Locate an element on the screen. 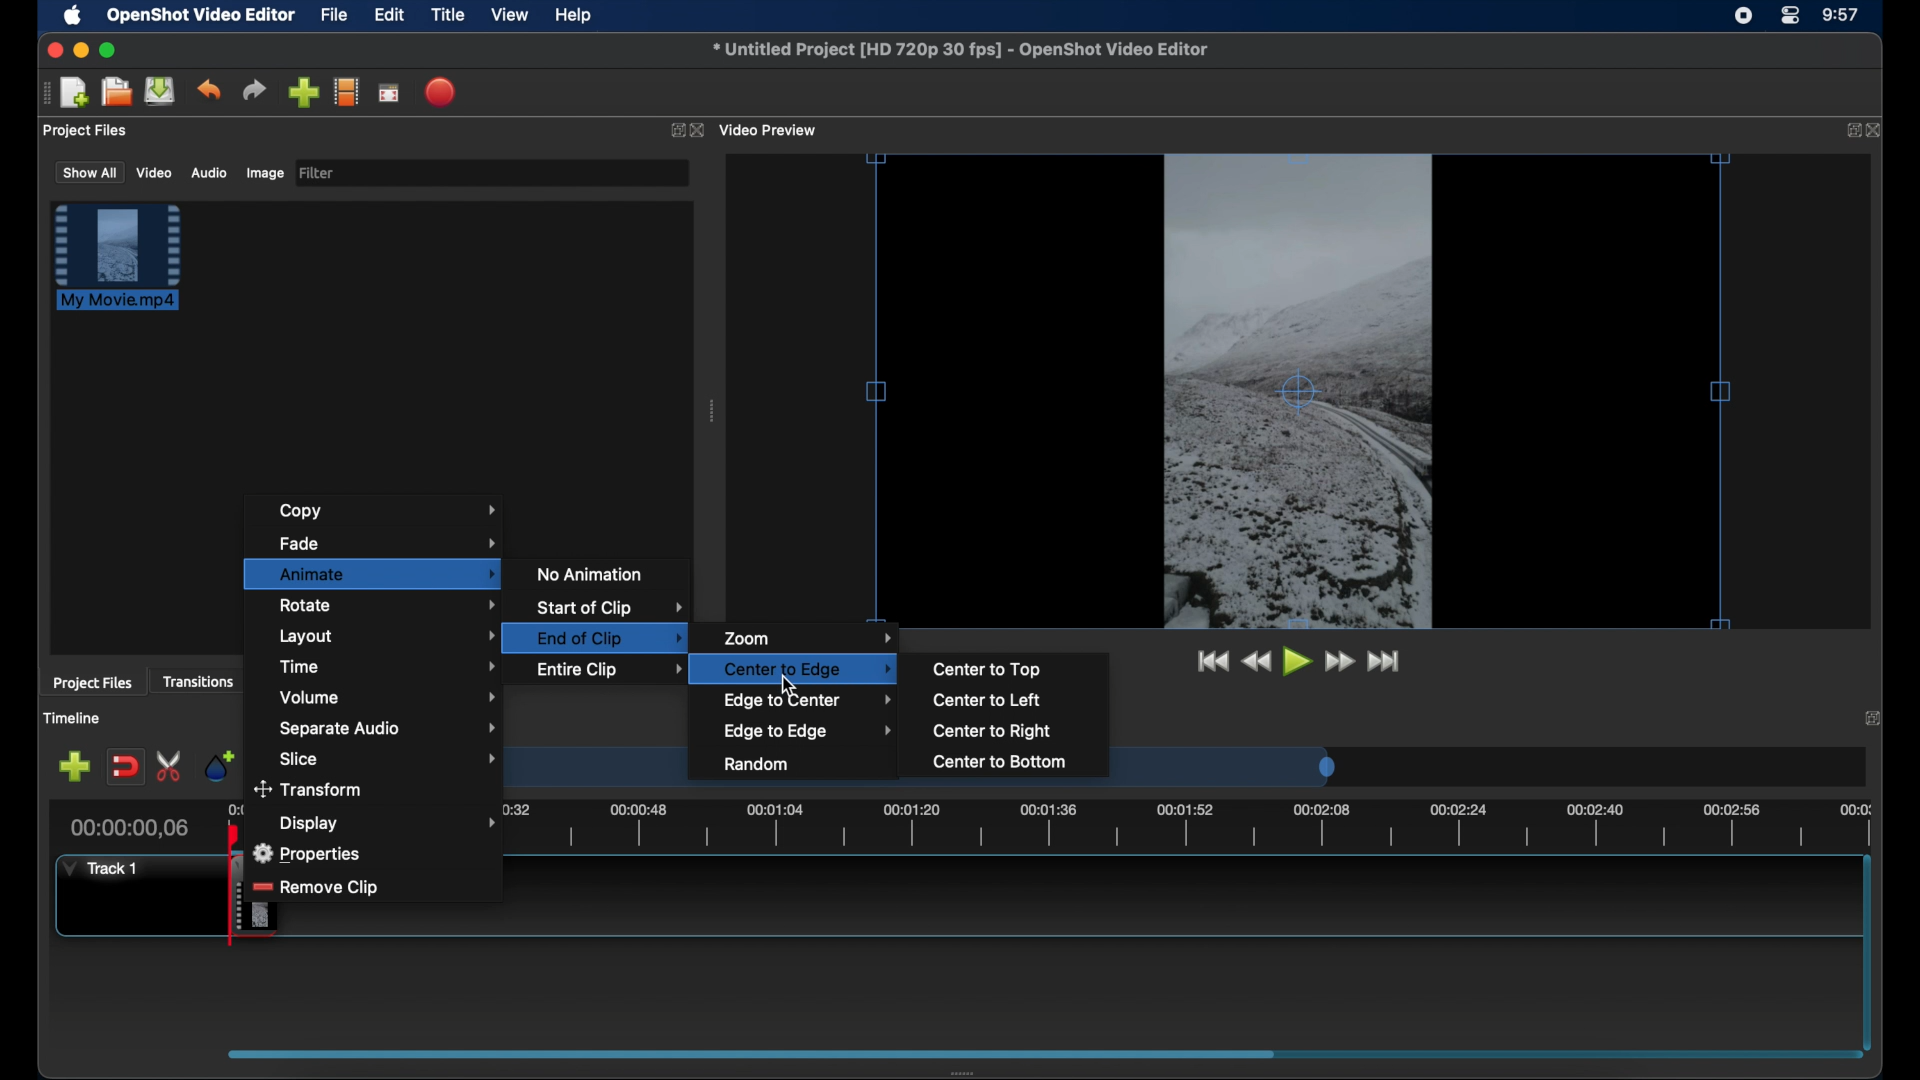  edge to edge menu is located at coordinates (808, 732).